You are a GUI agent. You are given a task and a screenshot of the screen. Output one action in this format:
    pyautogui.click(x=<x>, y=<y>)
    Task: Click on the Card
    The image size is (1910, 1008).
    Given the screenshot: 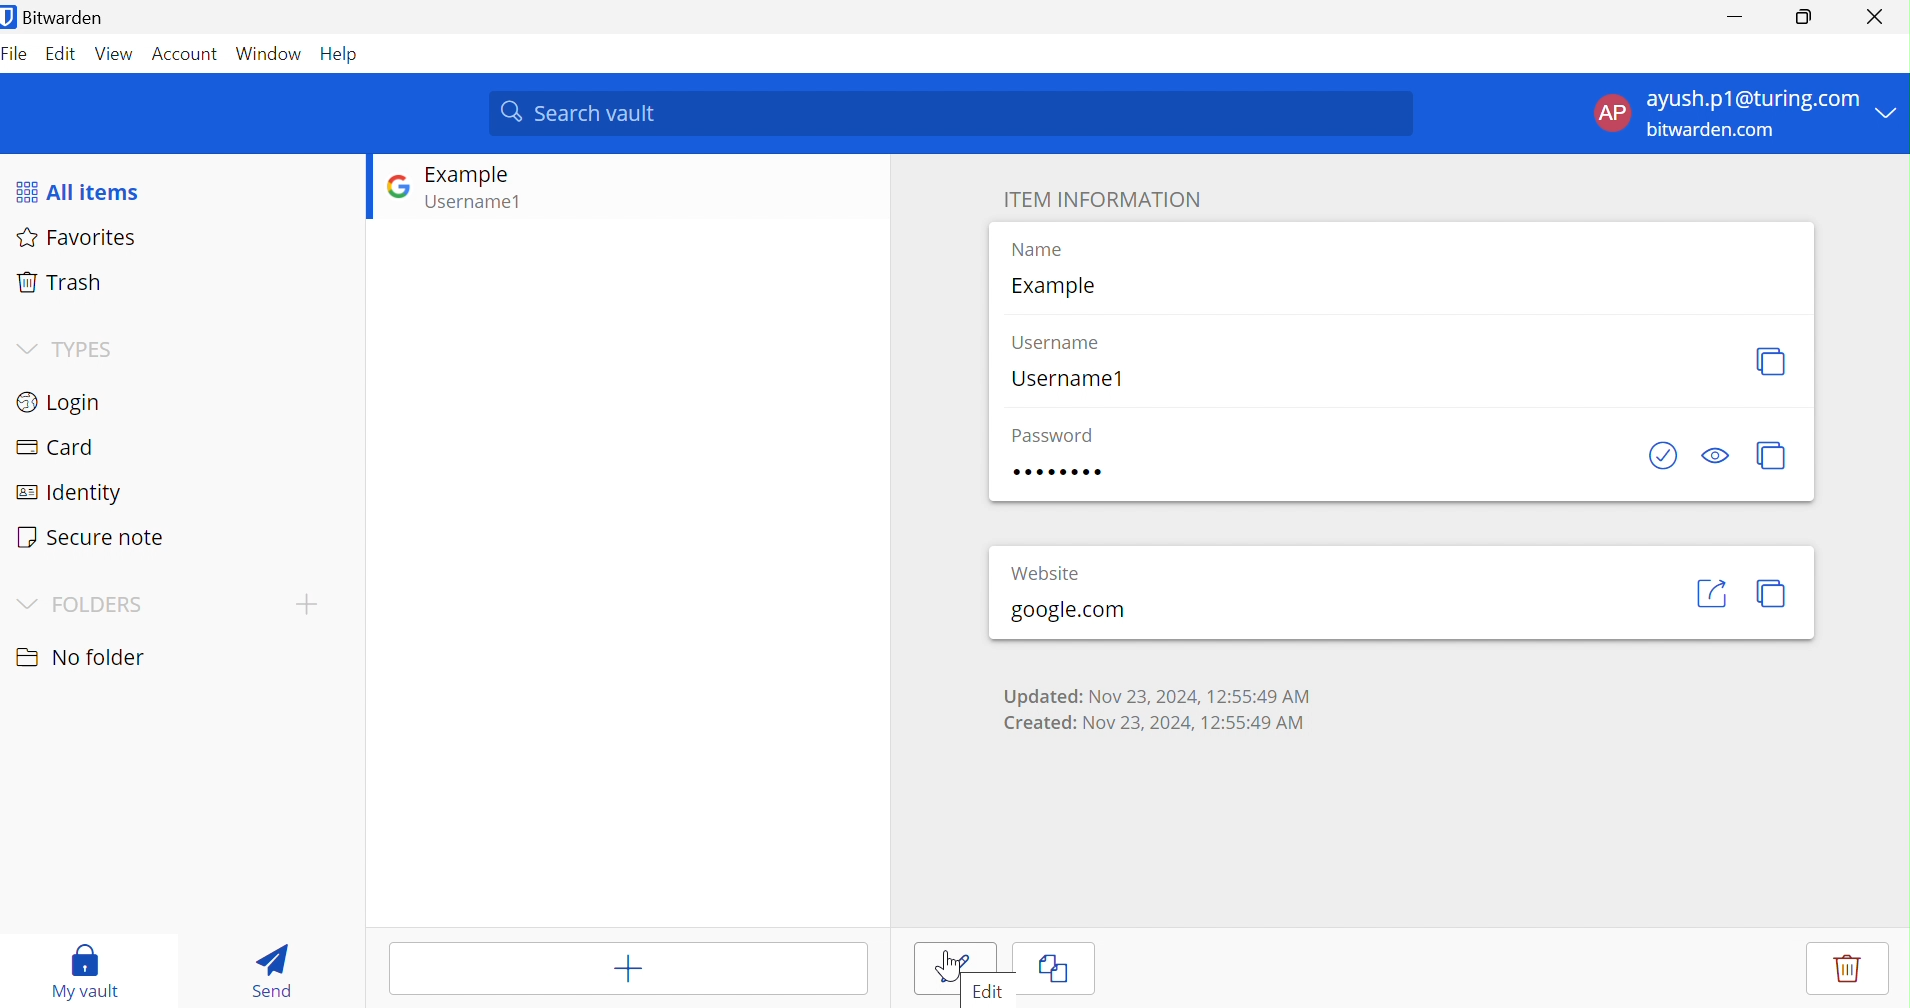 What is the action you would take?
    pyautogui.click(x=55, y=445)
    